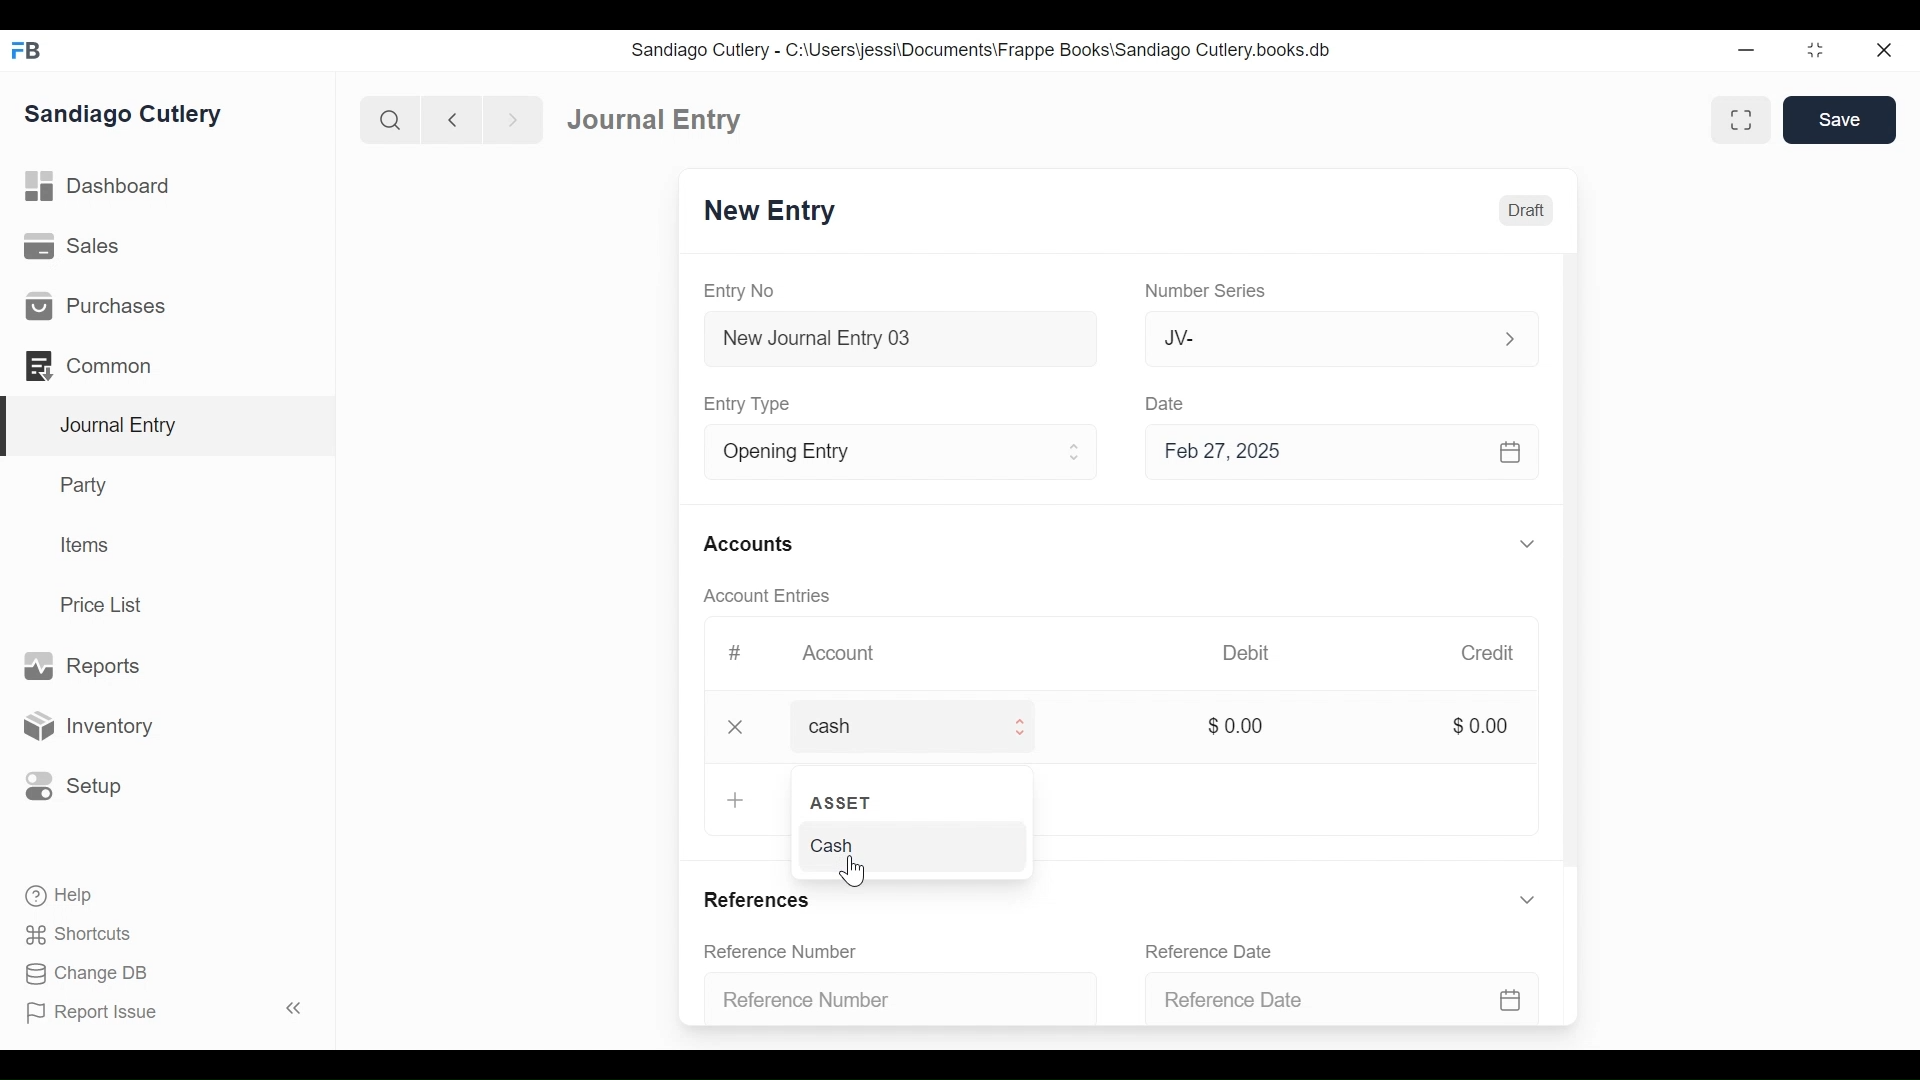 This screenshot has width=1920, height=1080. Describe the element at coordinates (895, 339) in the screenshot. I see `New Journal Entry 03` at that location.